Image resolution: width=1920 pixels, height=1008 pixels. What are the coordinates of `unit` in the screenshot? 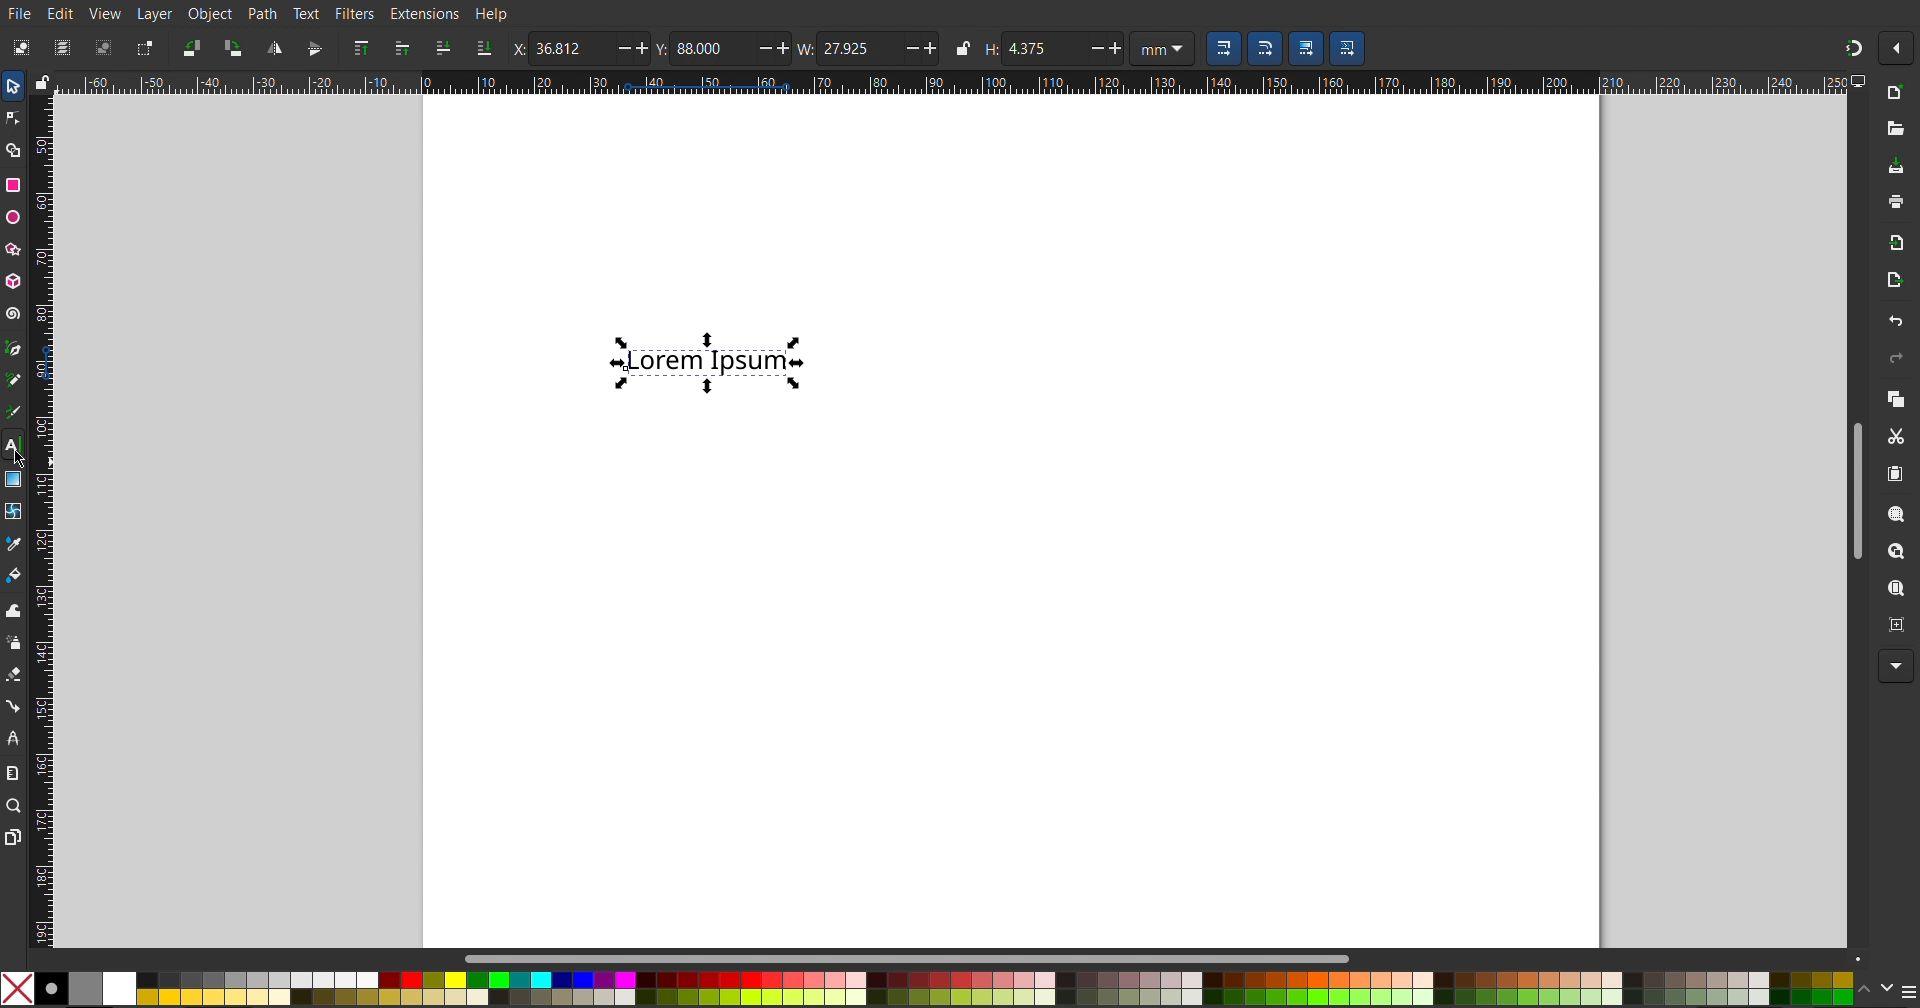 It's located at (1162, 49).